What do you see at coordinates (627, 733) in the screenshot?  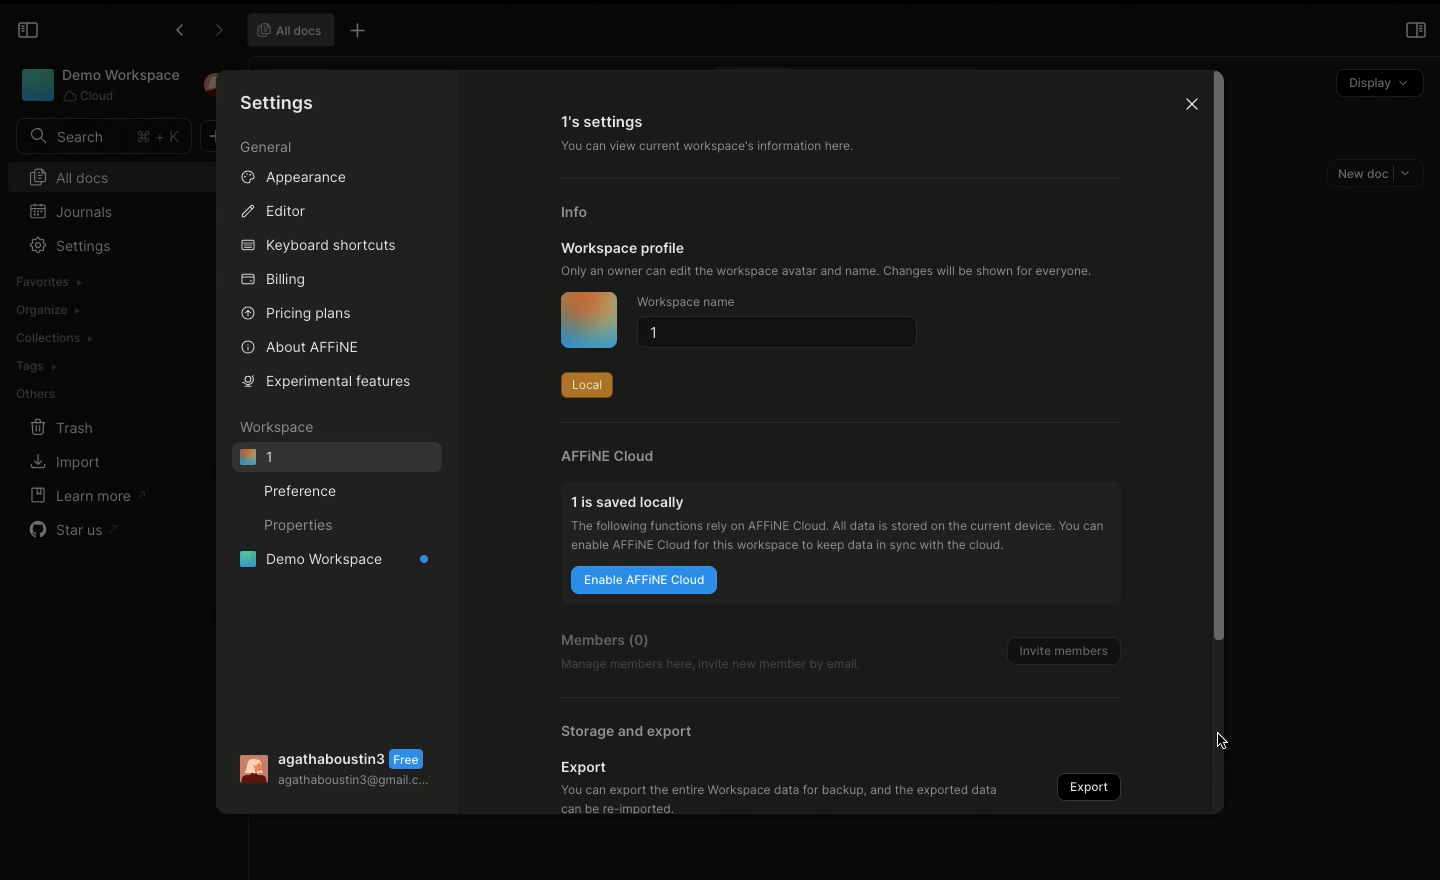 I see `Storage and export` at bounding box center [627, 733].